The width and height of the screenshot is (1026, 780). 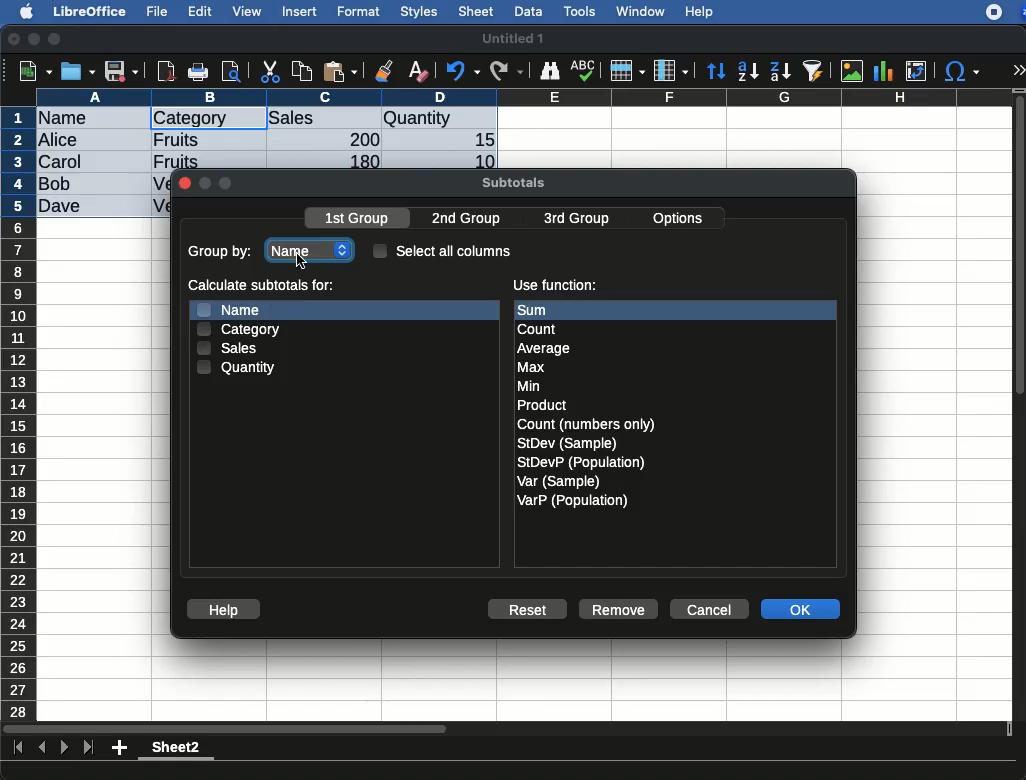 I want to click on Max, so click(x=532, y=368).